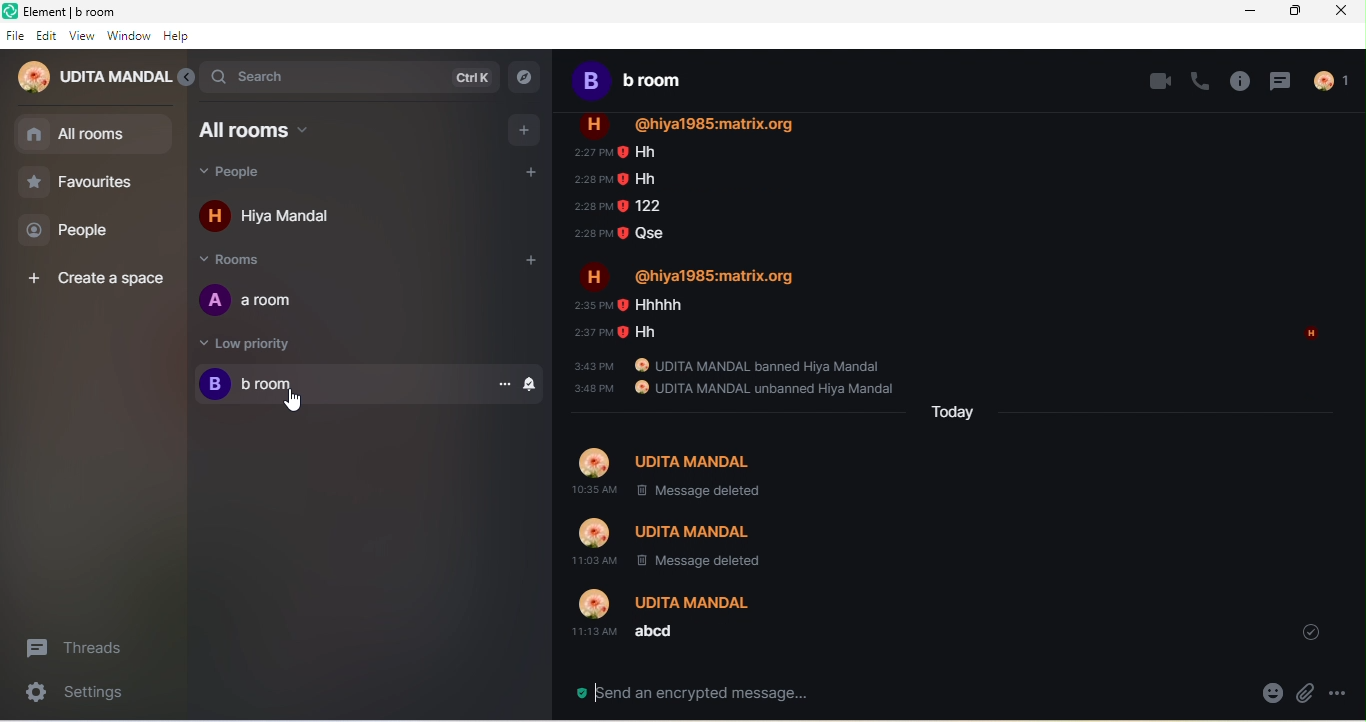 Image resolution: width=1366 pixels, height=722 pixels. I want to click on voice call, so click(1201, 80).